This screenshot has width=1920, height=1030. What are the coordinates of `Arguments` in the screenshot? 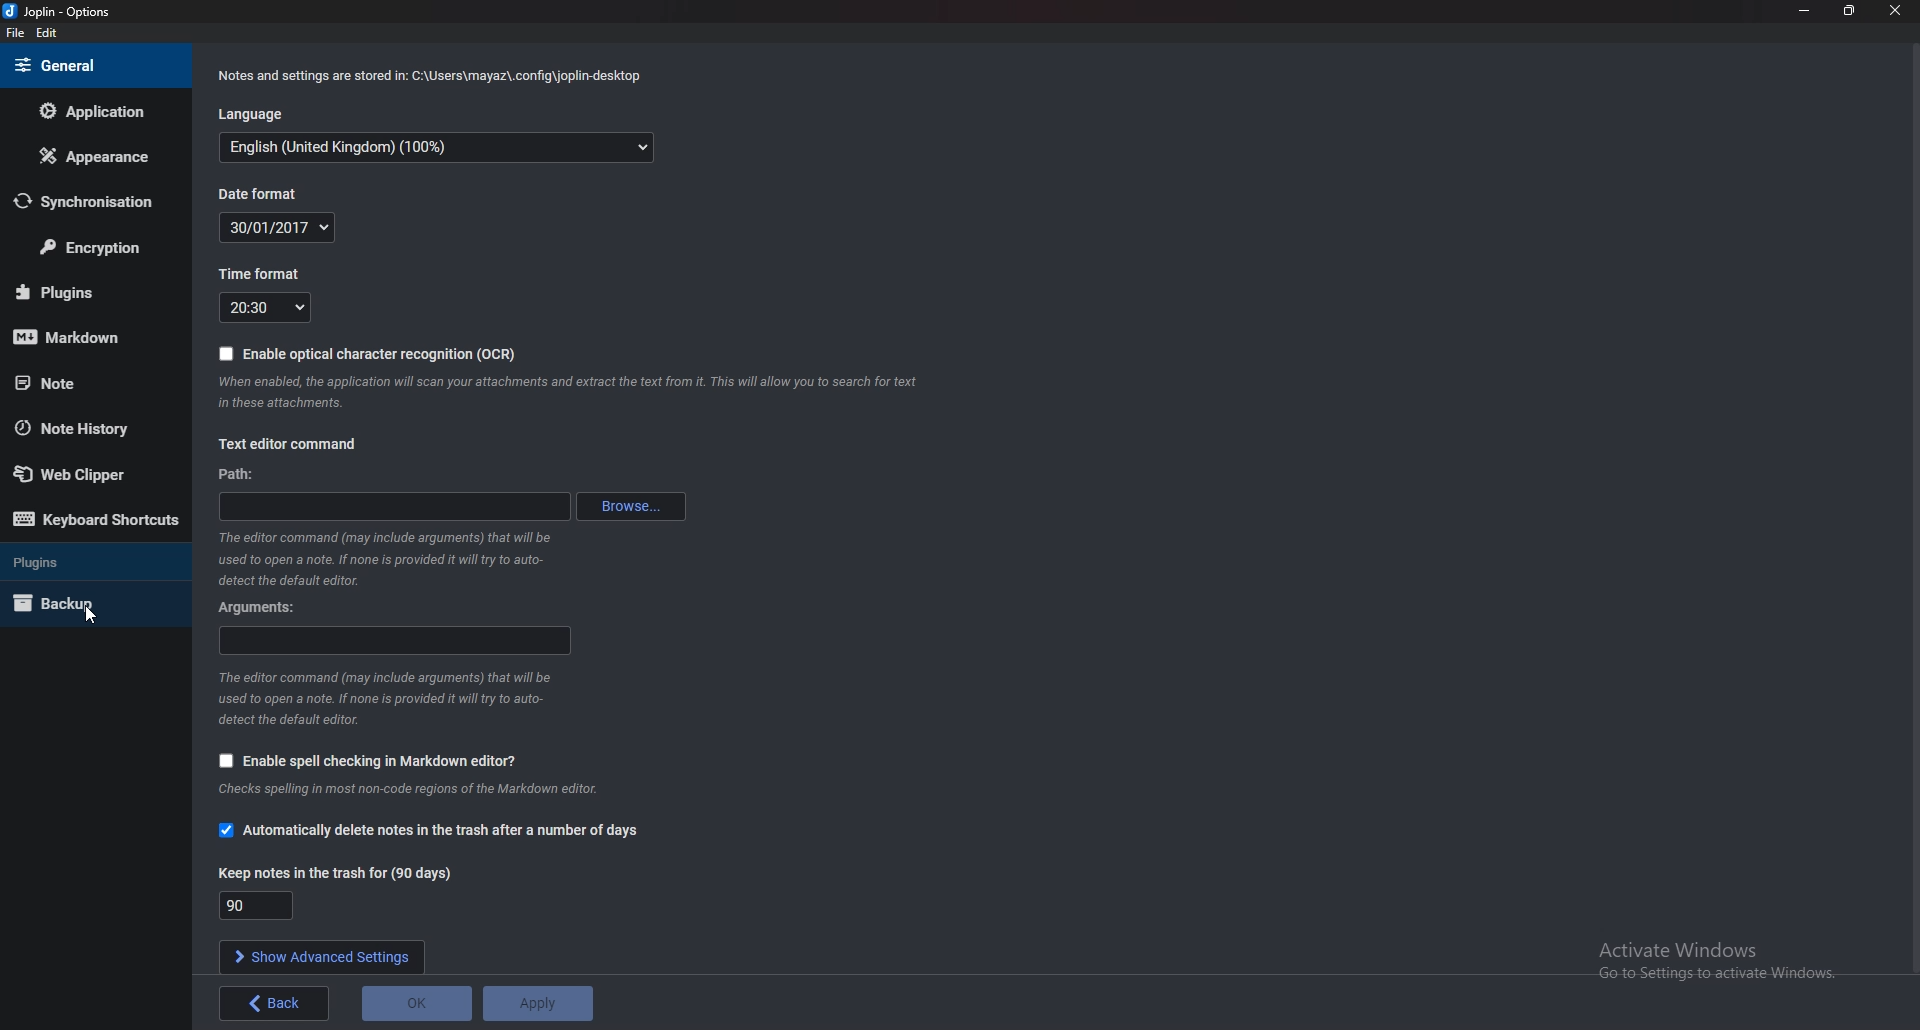 It's located at (392, 640).